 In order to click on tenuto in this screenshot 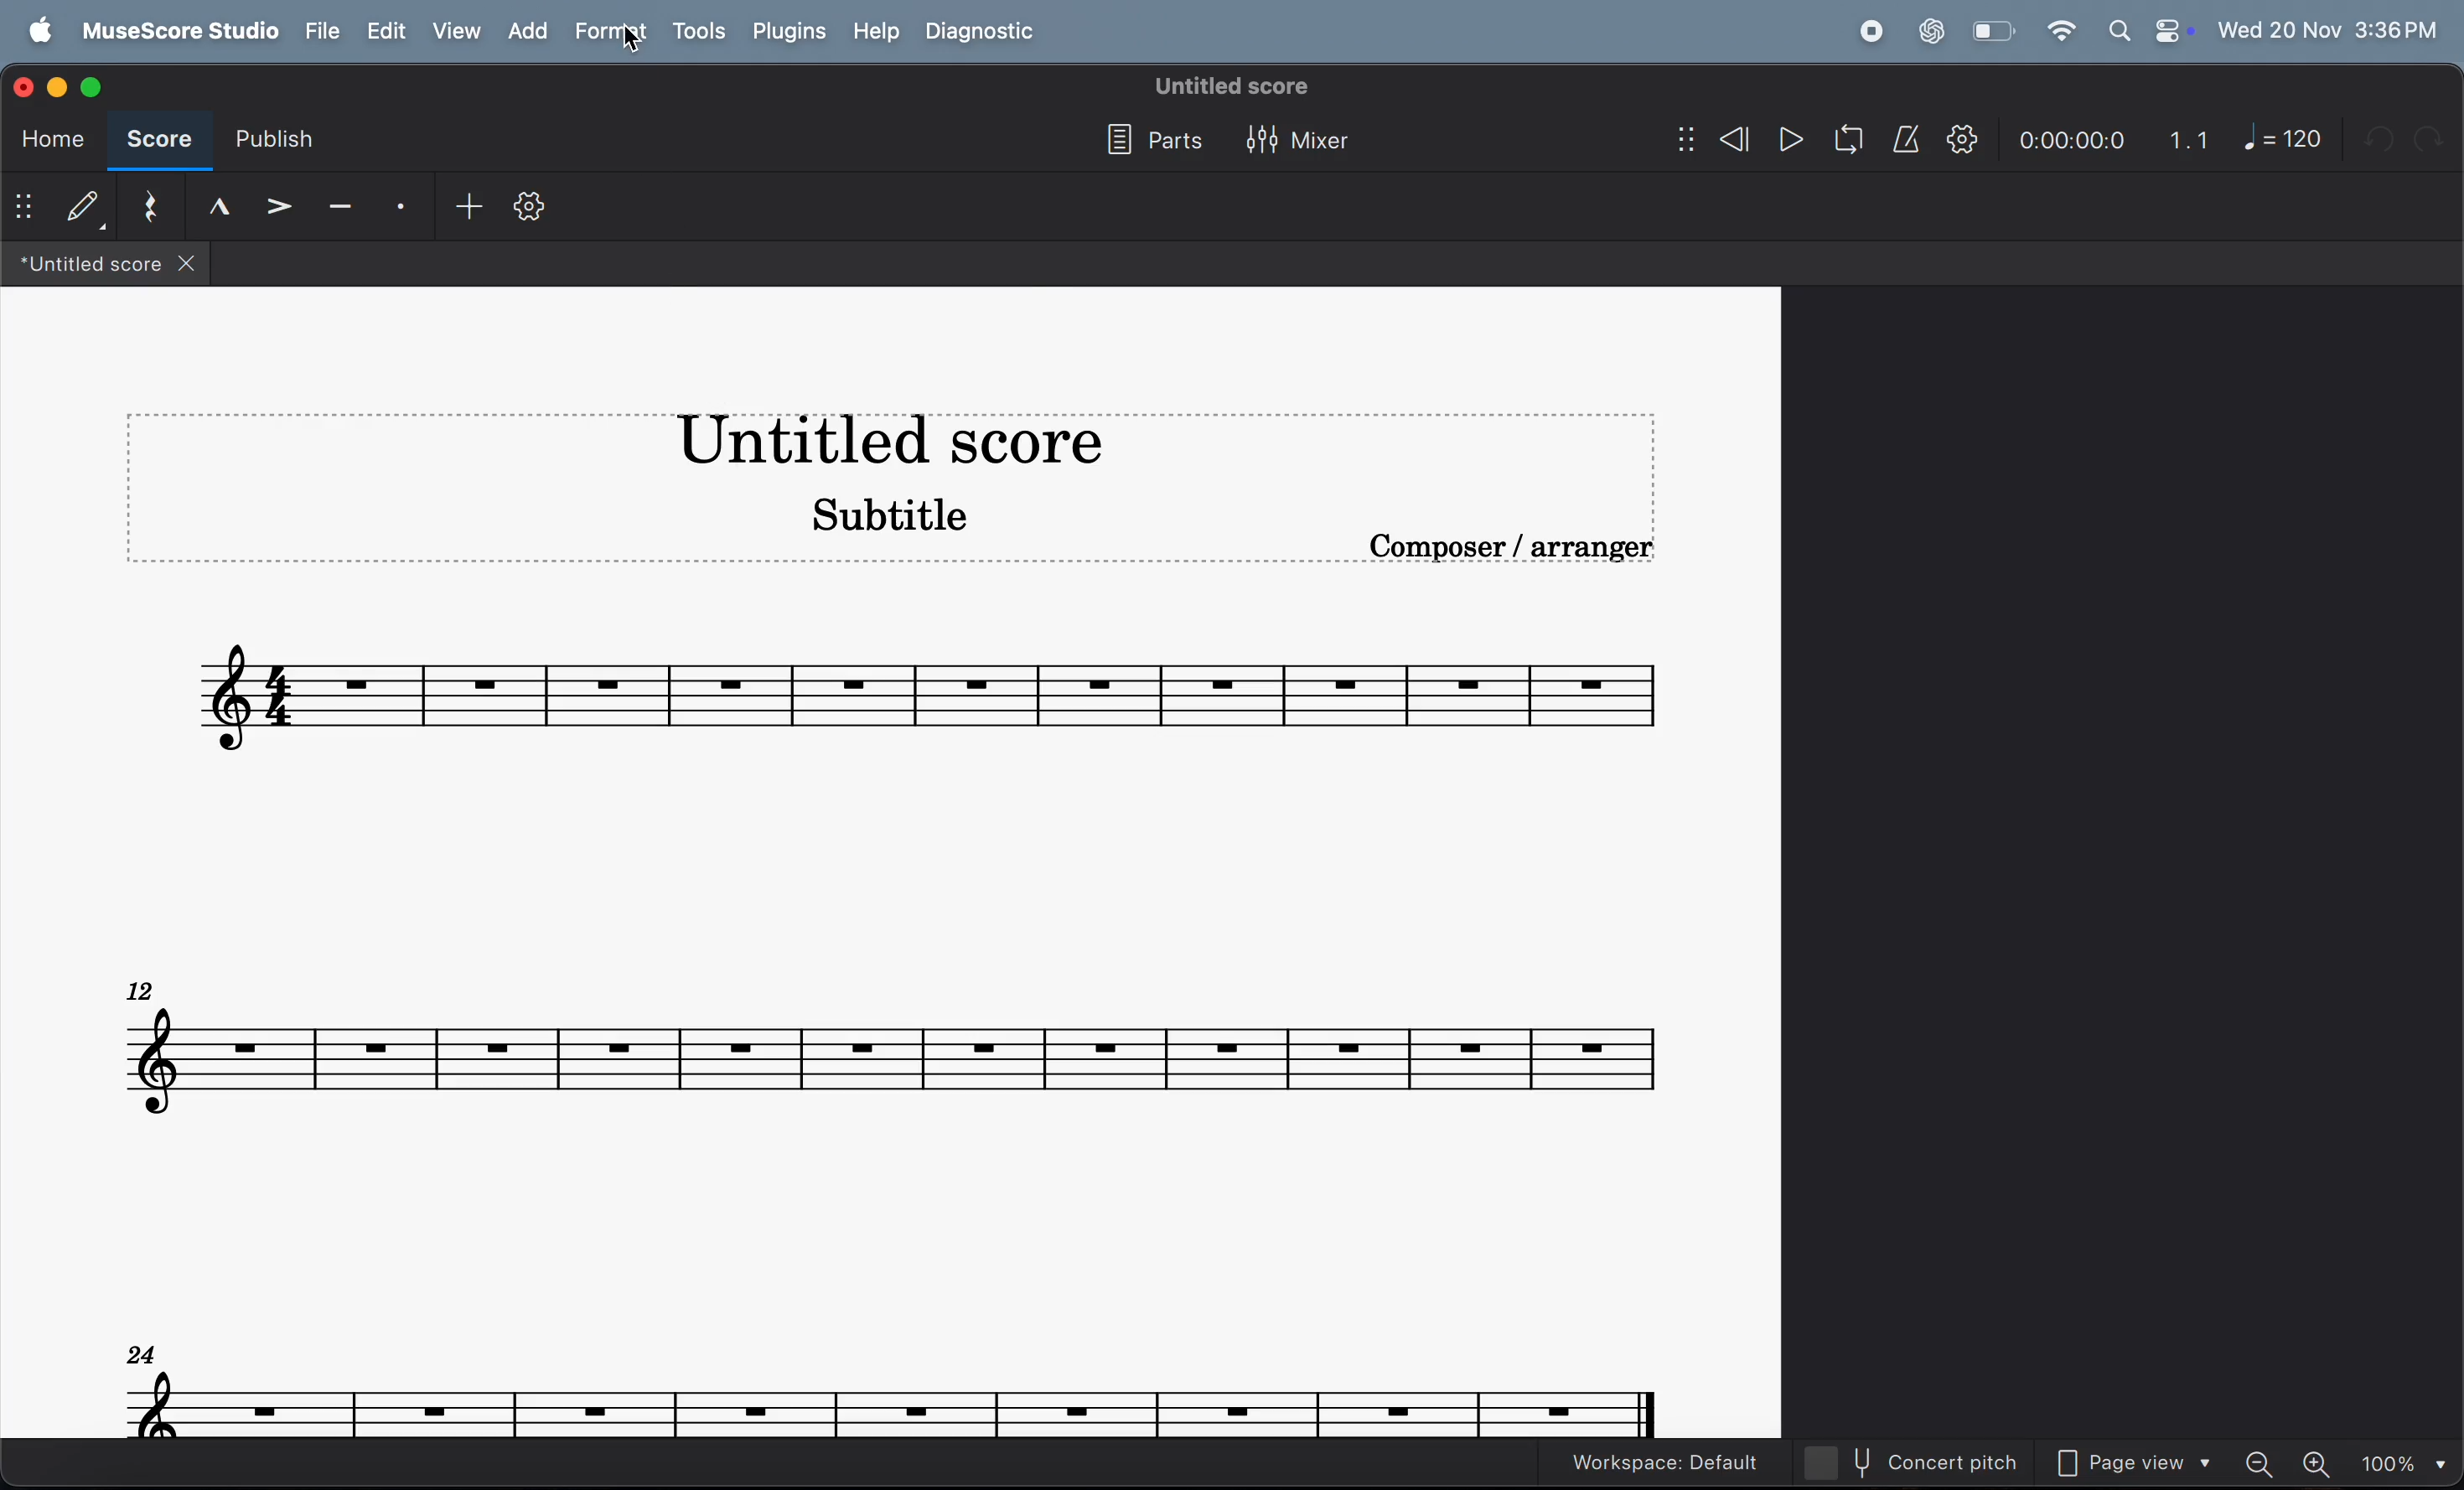, I will do `click(219, 206)`.